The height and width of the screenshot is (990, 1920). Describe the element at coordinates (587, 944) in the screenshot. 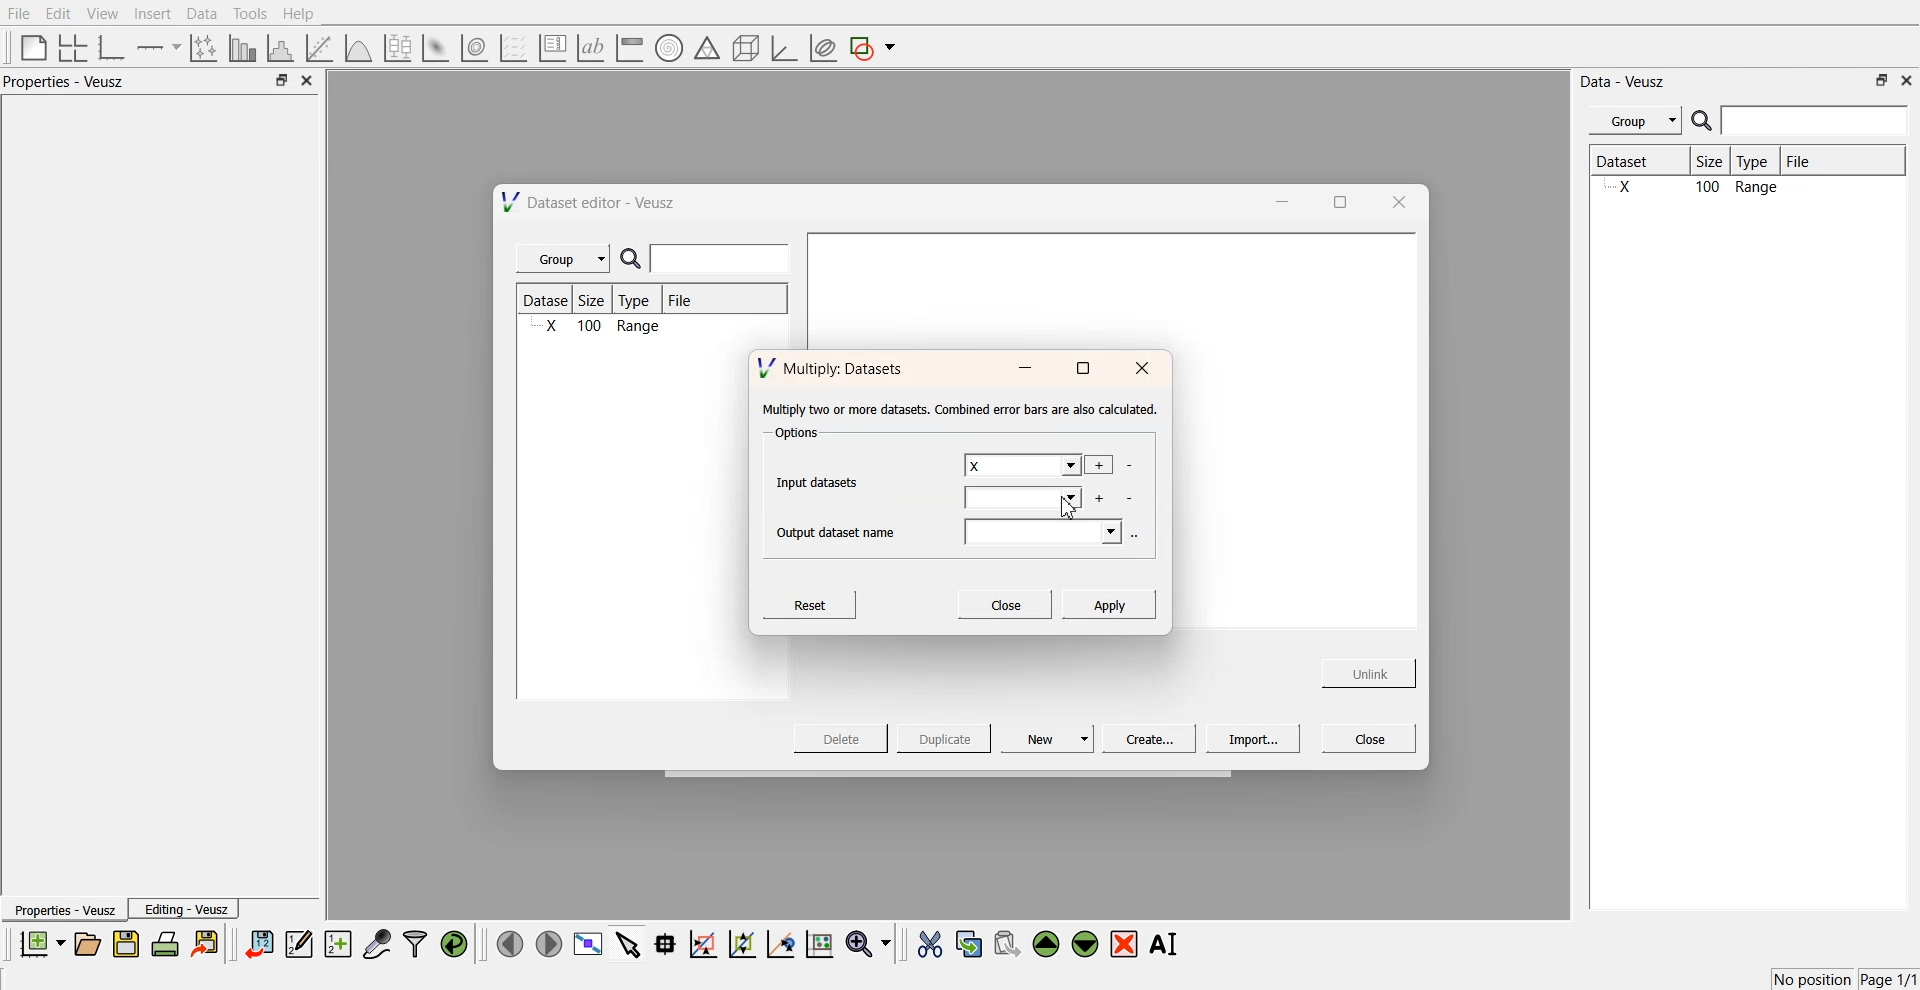

I see `view plot full screen` at that location.